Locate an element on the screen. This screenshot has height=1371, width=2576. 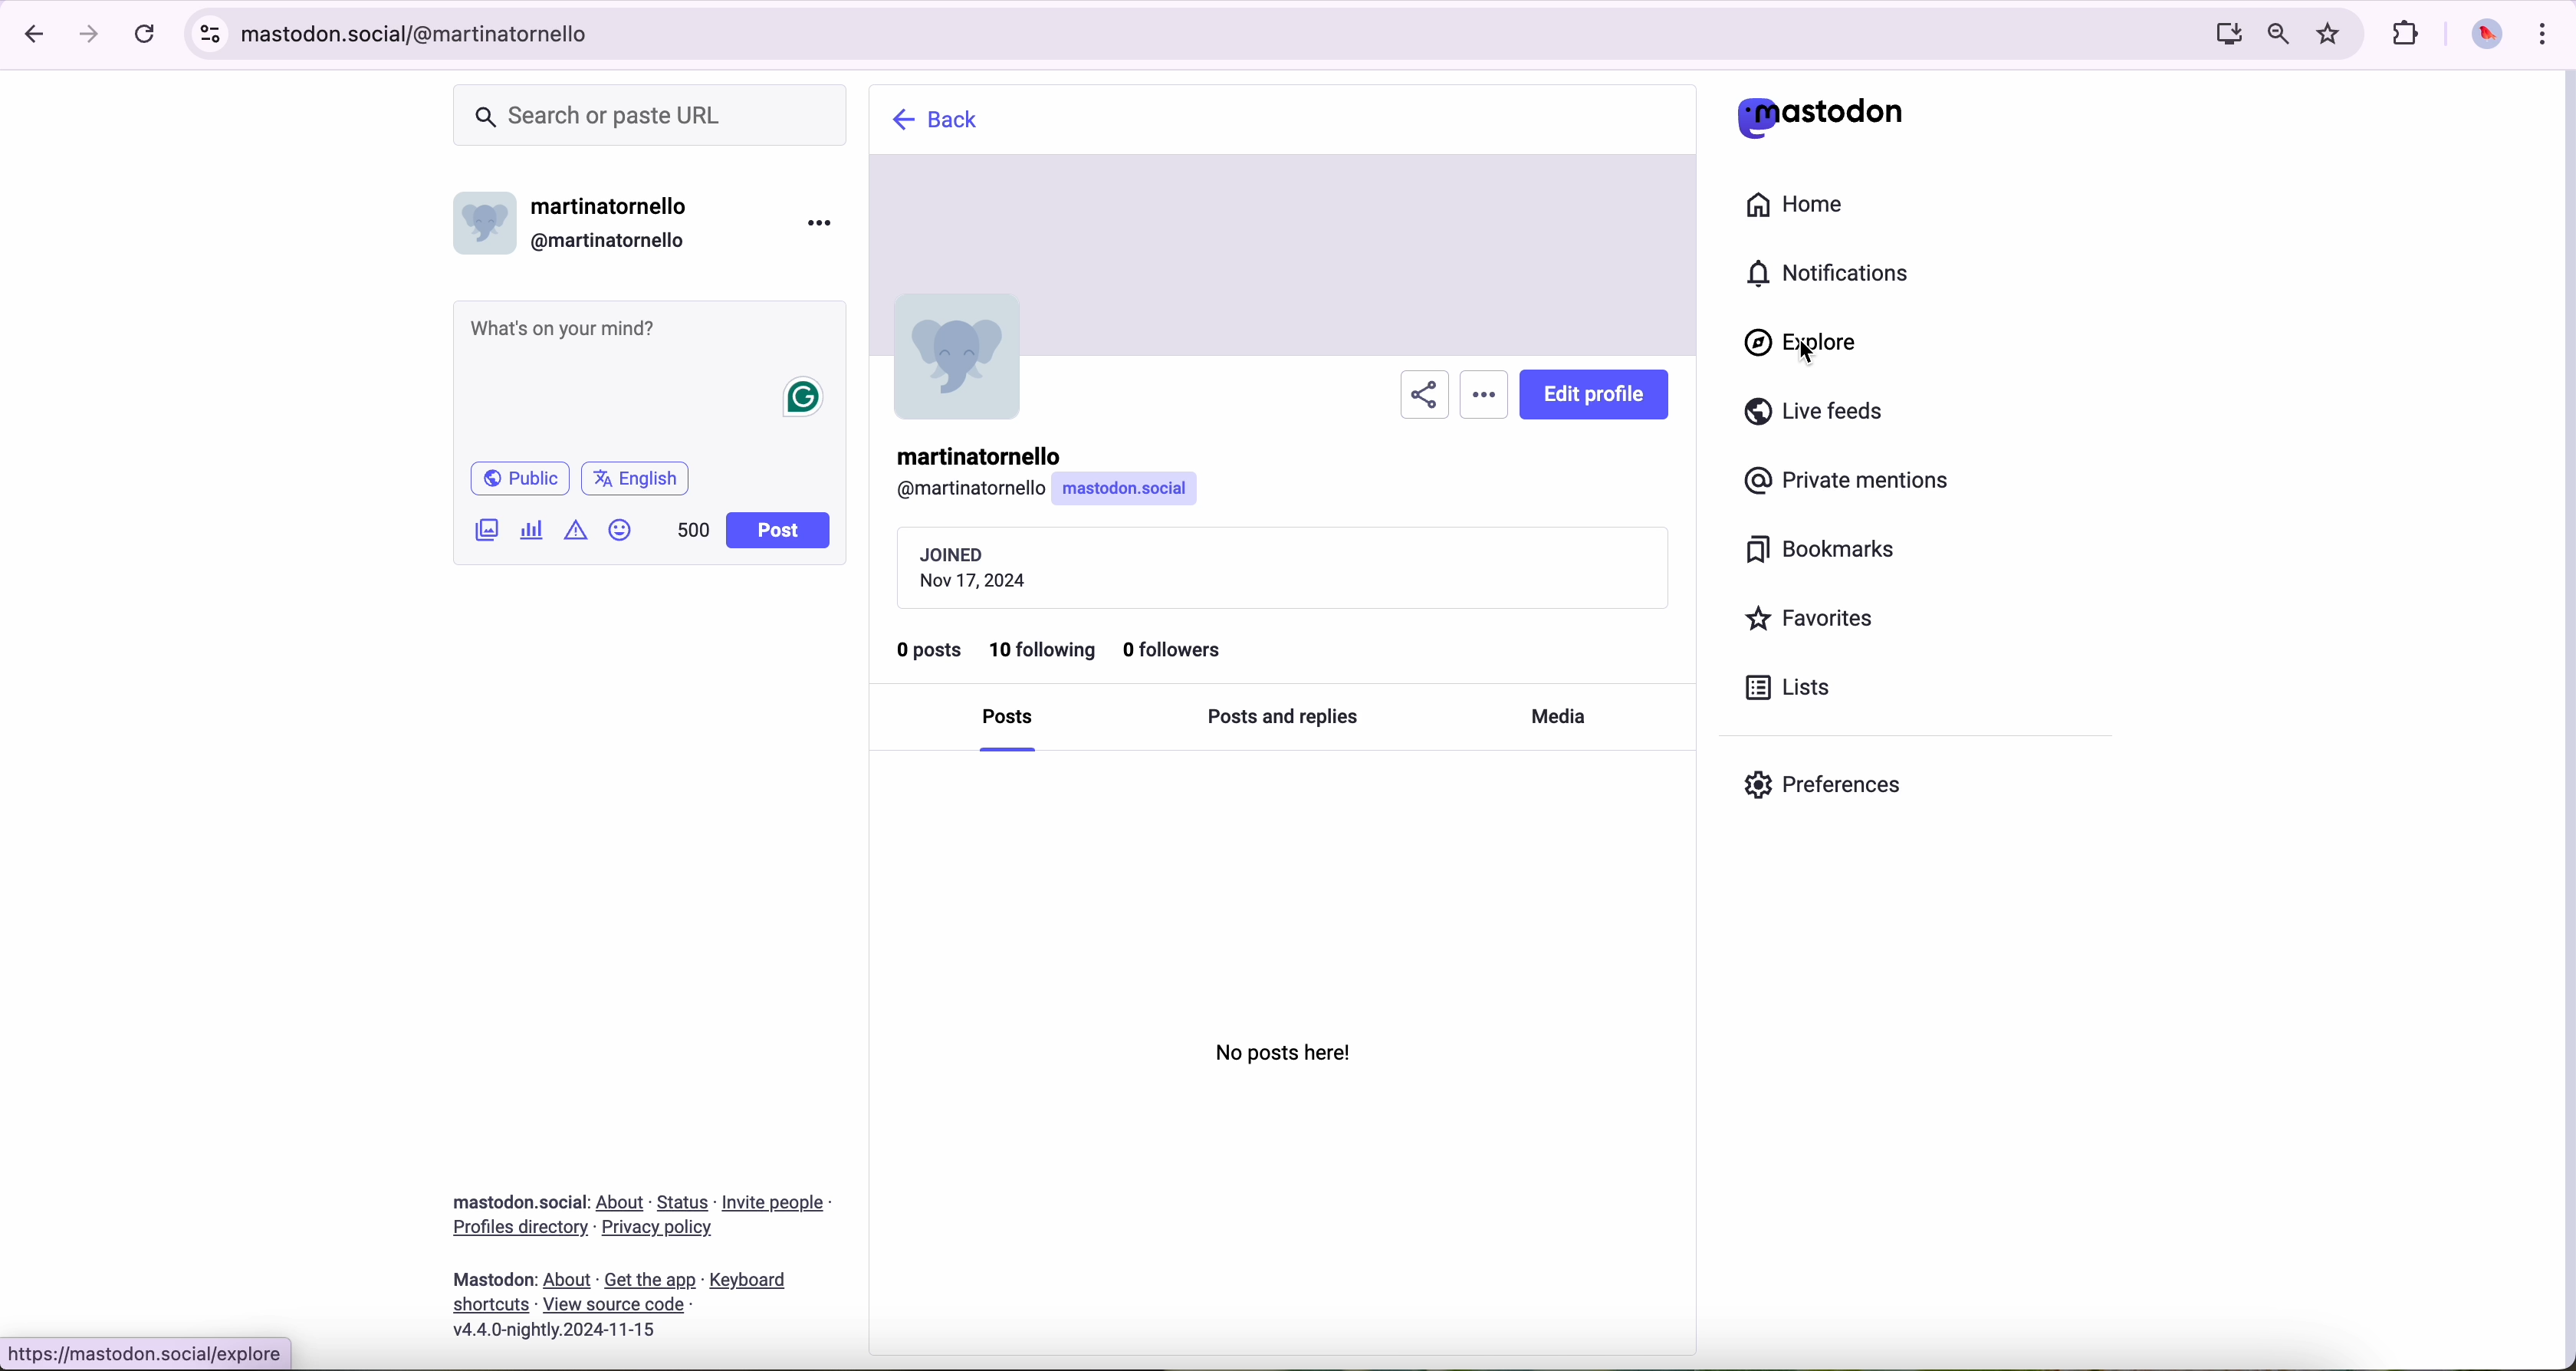
lists is located at coordinates (1795, 688).